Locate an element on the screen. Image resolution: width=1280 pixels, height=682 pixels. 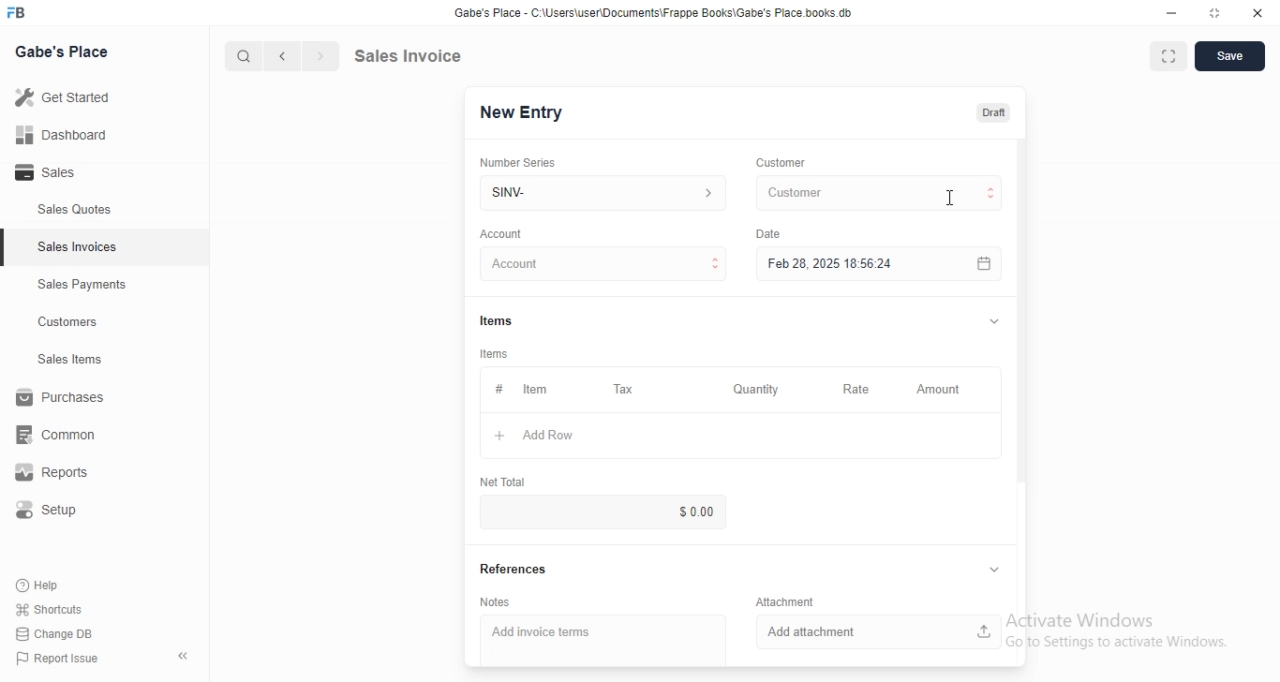
‘Add attachment is located at coordinates (879, 630).